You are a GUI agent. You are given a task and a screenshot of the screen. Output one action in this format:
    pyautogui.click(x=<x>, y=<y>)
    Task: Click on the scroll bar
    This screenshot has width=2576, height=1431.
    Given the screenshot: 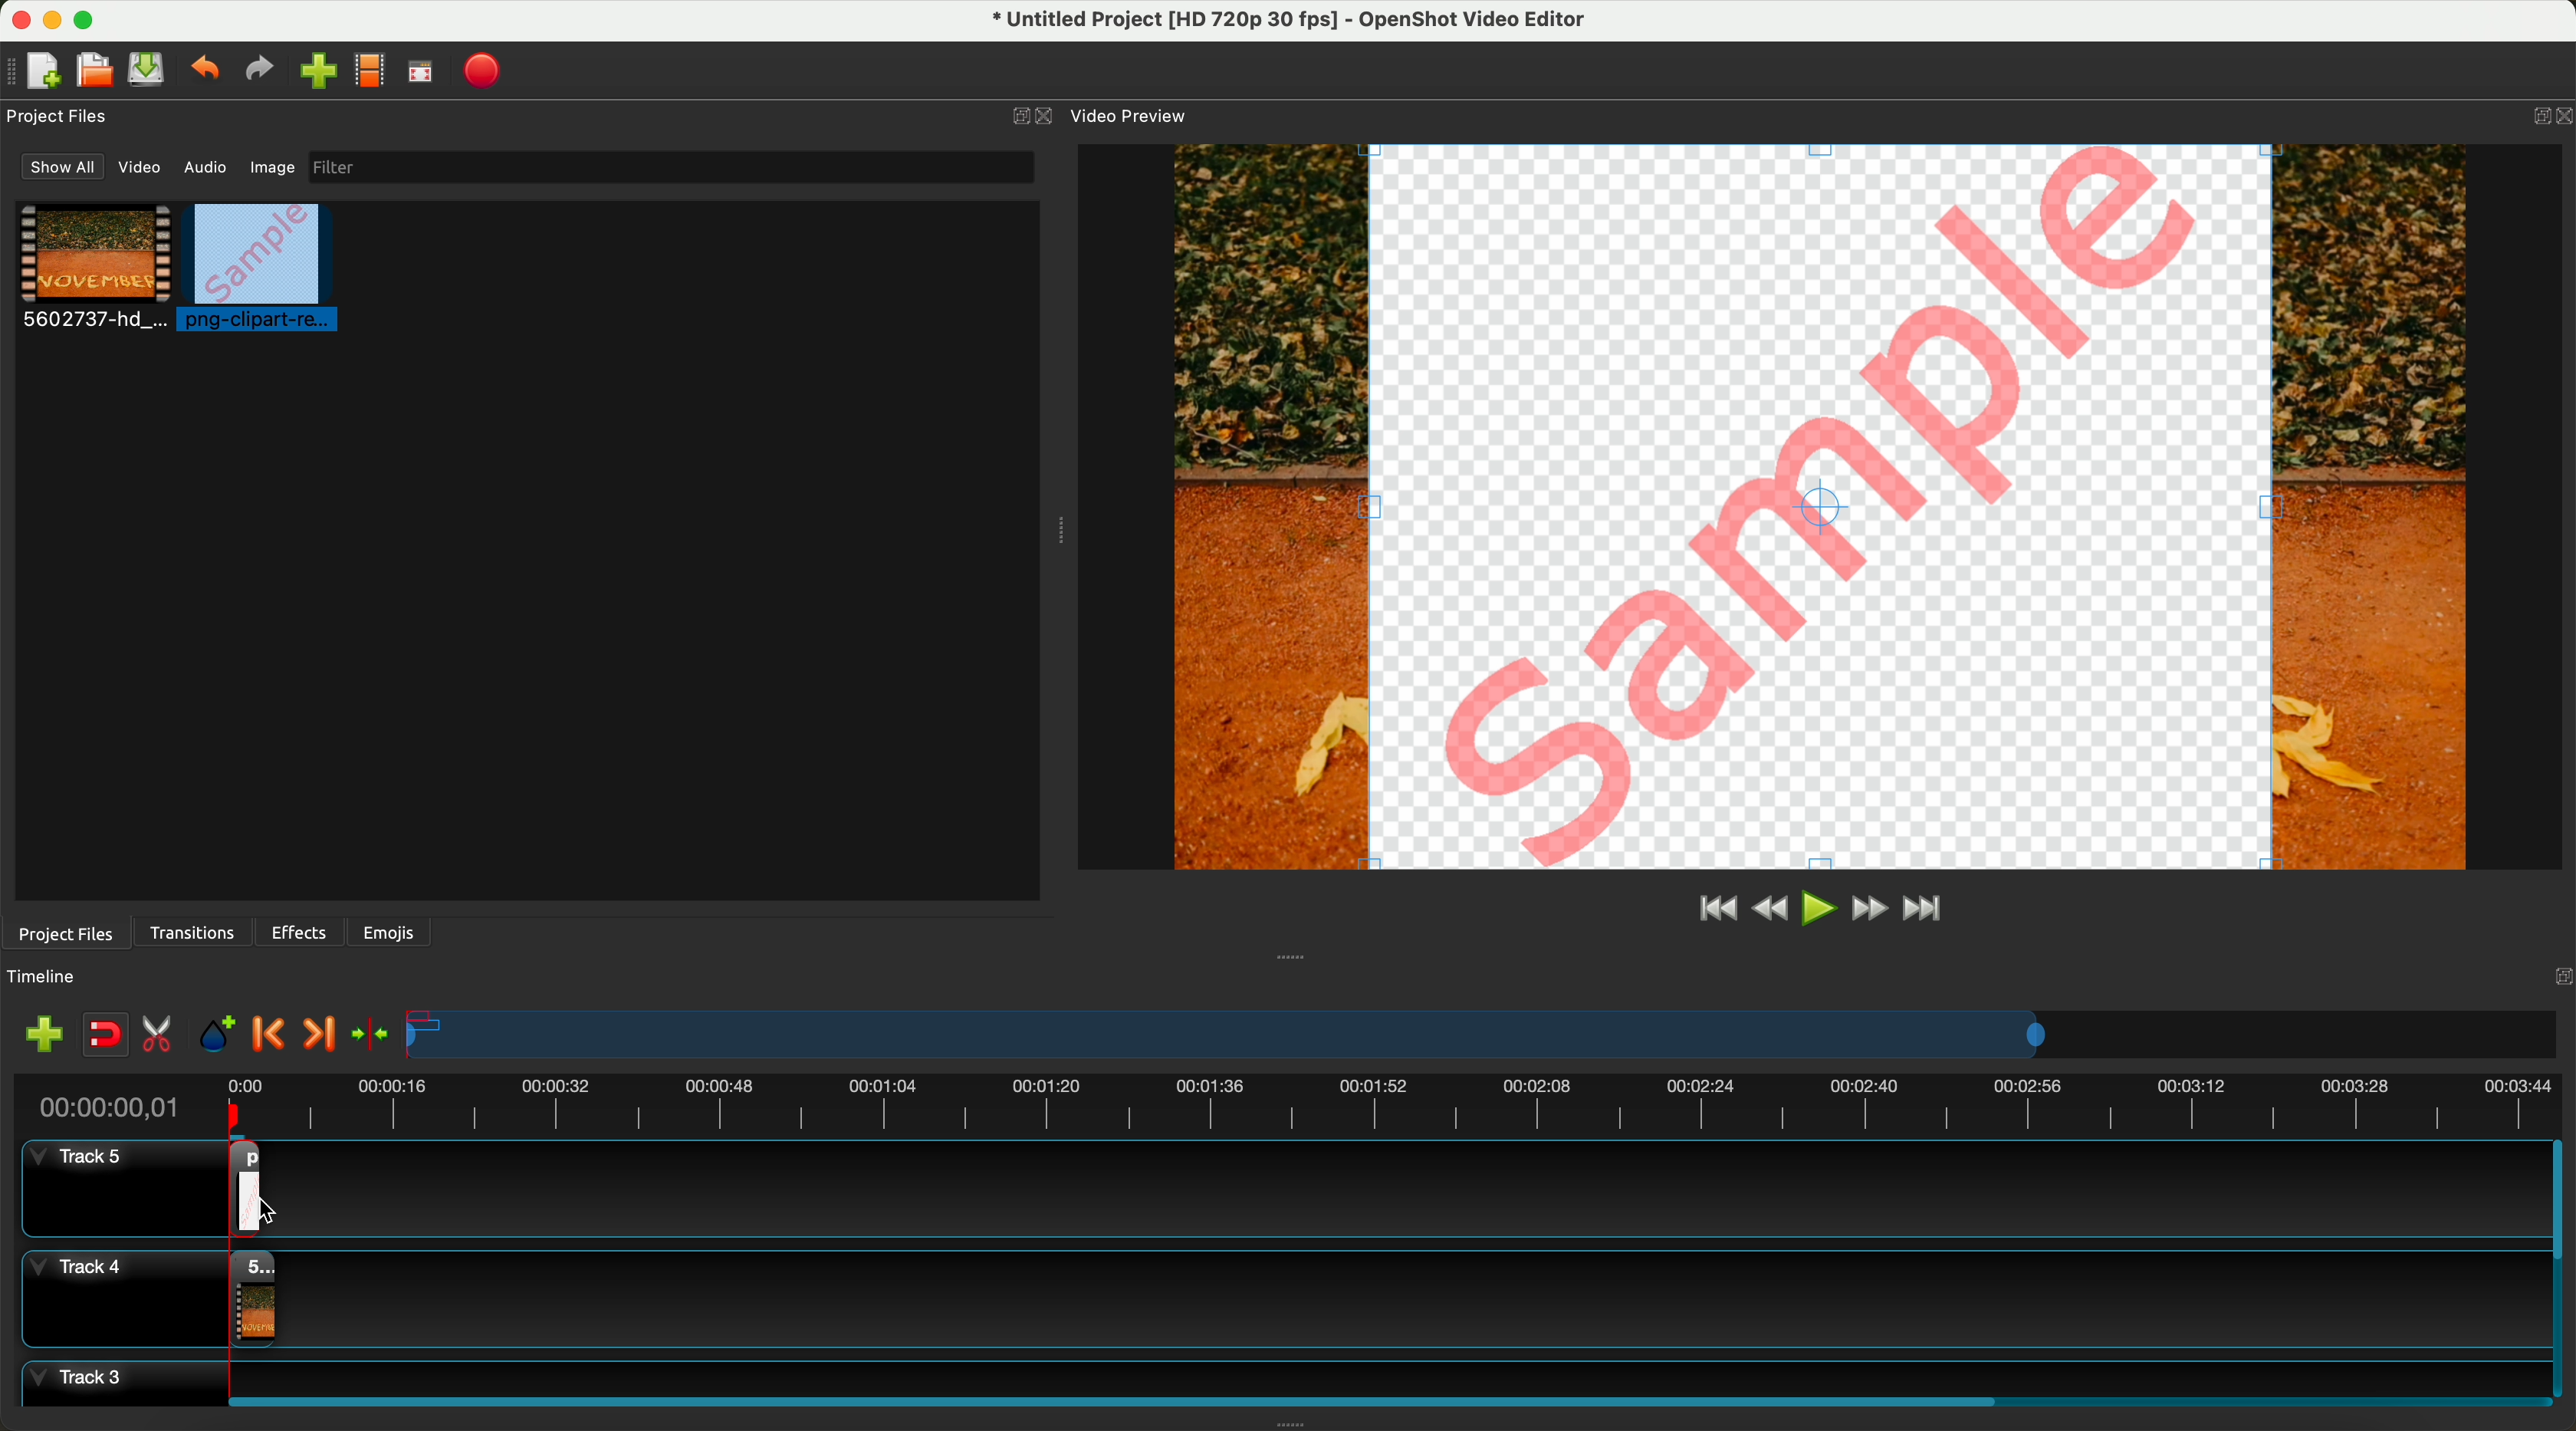 What is the action you would take?
    pyautogui.click(x=2560, y=1269)
    